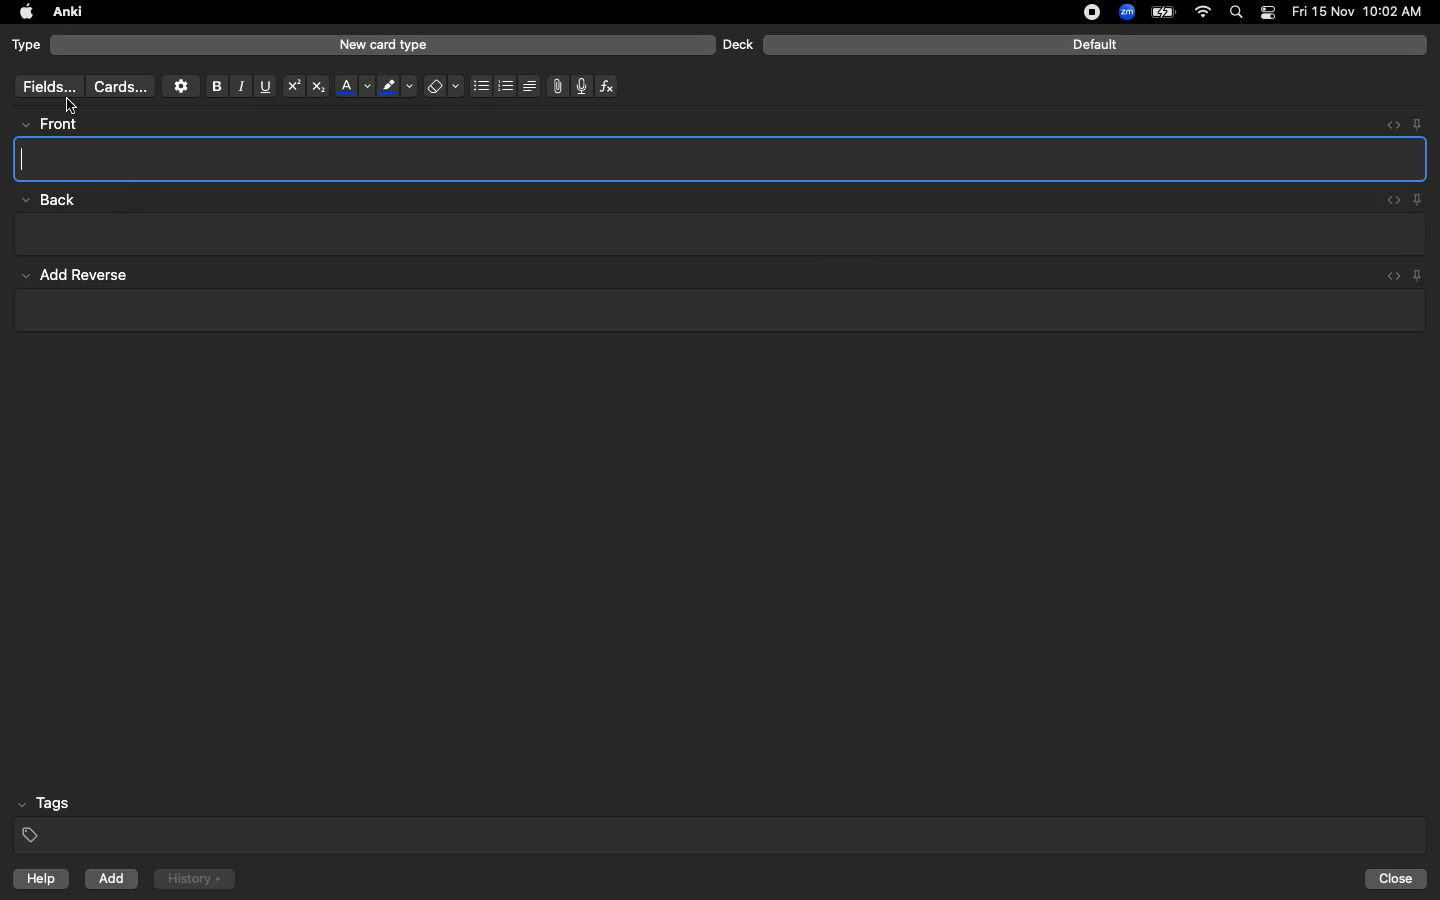 The height and width of the screenshot is (900, 1440). Describe the element at coordinates (382, 44) in the screenshot. I see `New card type` at that location.